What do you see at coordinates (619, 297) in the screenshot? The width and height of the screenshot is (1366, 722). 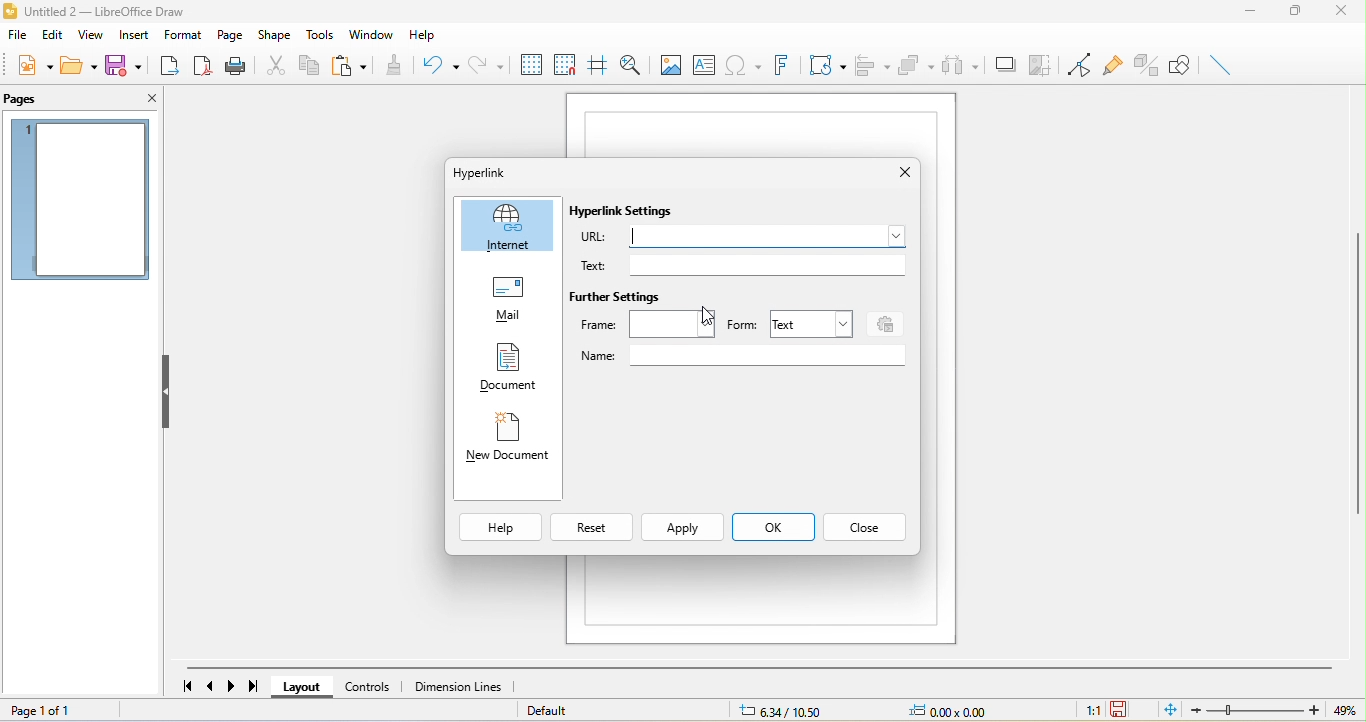 I see `further settings` at bounding box center [619, 297].